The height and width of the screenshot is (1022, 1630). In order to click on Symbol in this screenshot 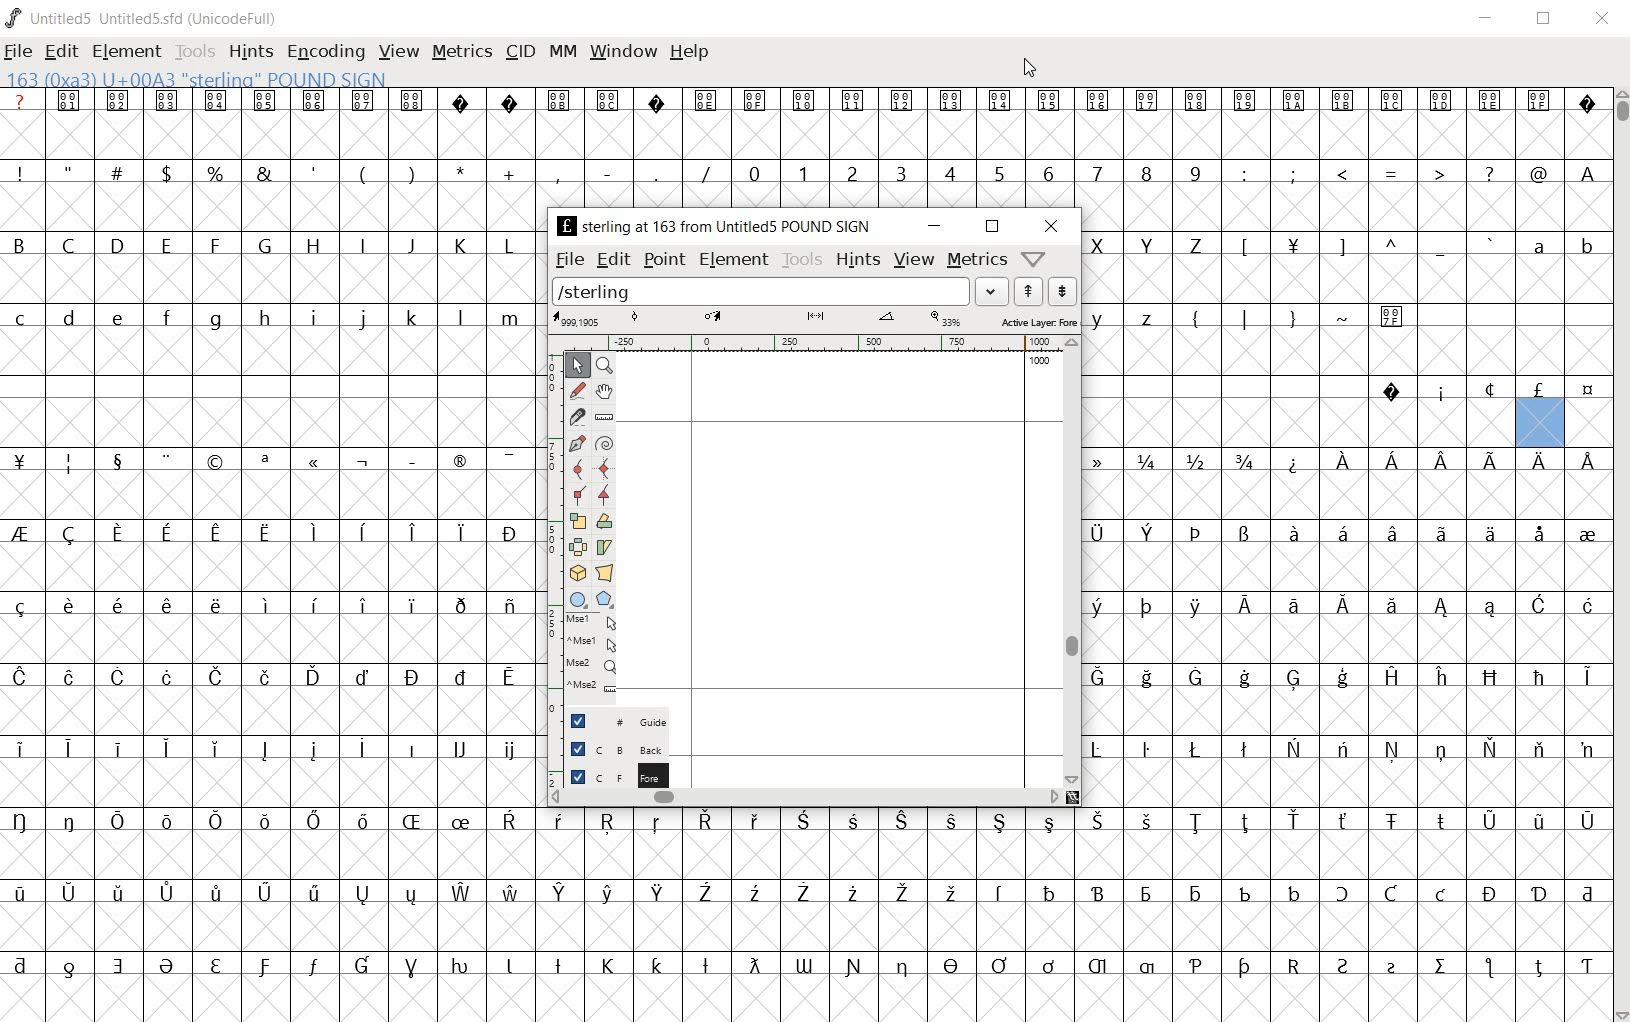, I will do `click(509, 823)`.